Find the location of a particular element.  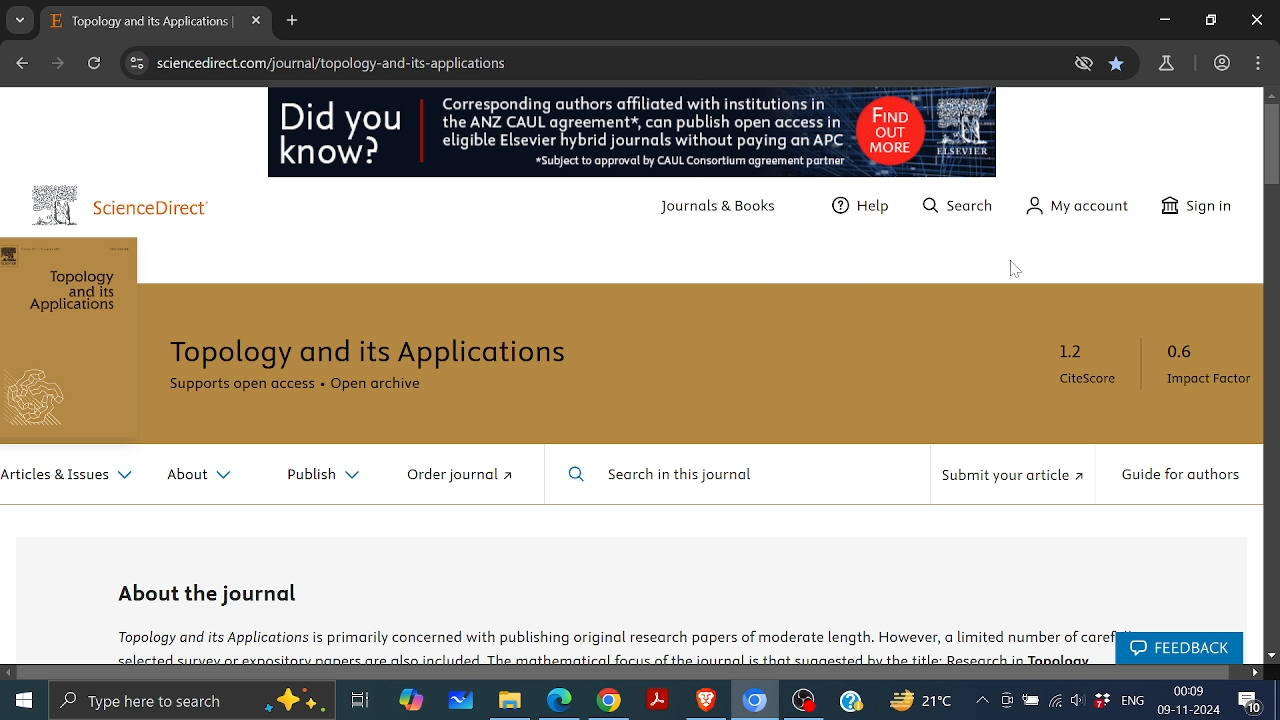

Files is located at coordinates (508, 700).